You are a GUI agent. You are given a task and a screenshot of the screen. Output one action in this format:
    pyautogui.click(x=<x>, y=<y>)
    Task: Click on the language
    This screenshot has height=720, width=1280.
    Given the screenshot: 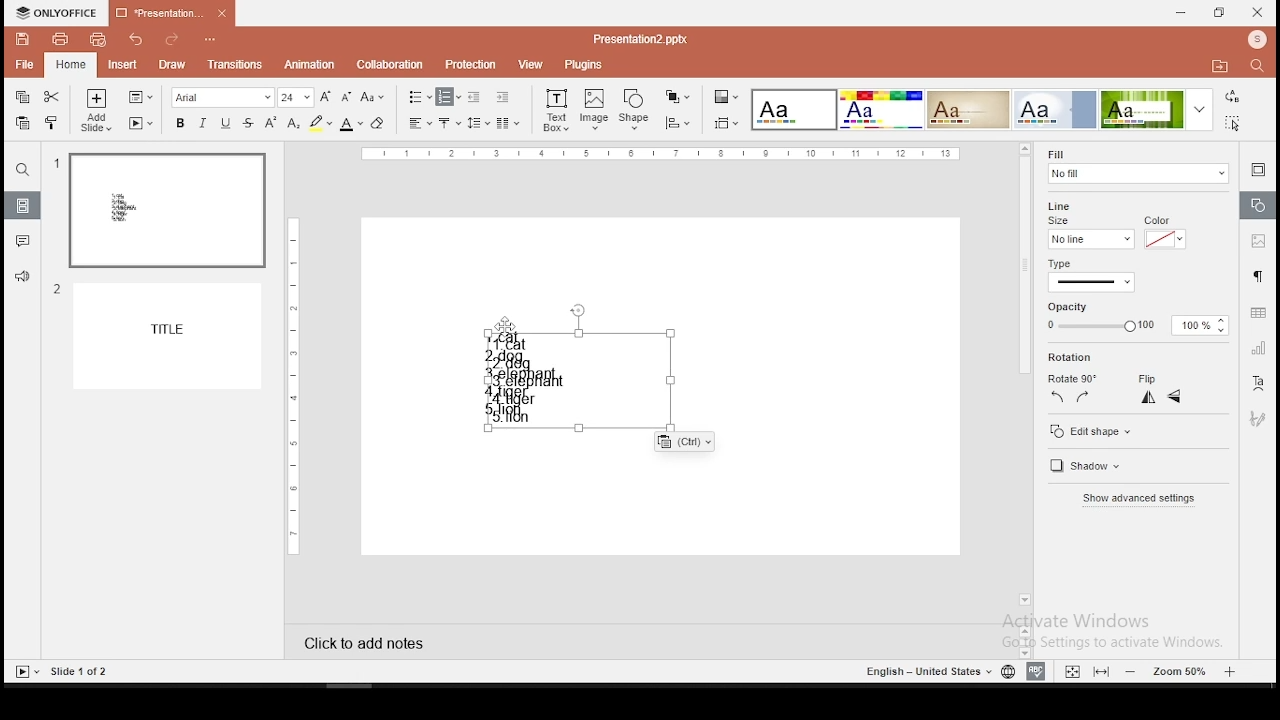 What is the action you would take?
    pyautogui.click(x=1006, y=670)
    